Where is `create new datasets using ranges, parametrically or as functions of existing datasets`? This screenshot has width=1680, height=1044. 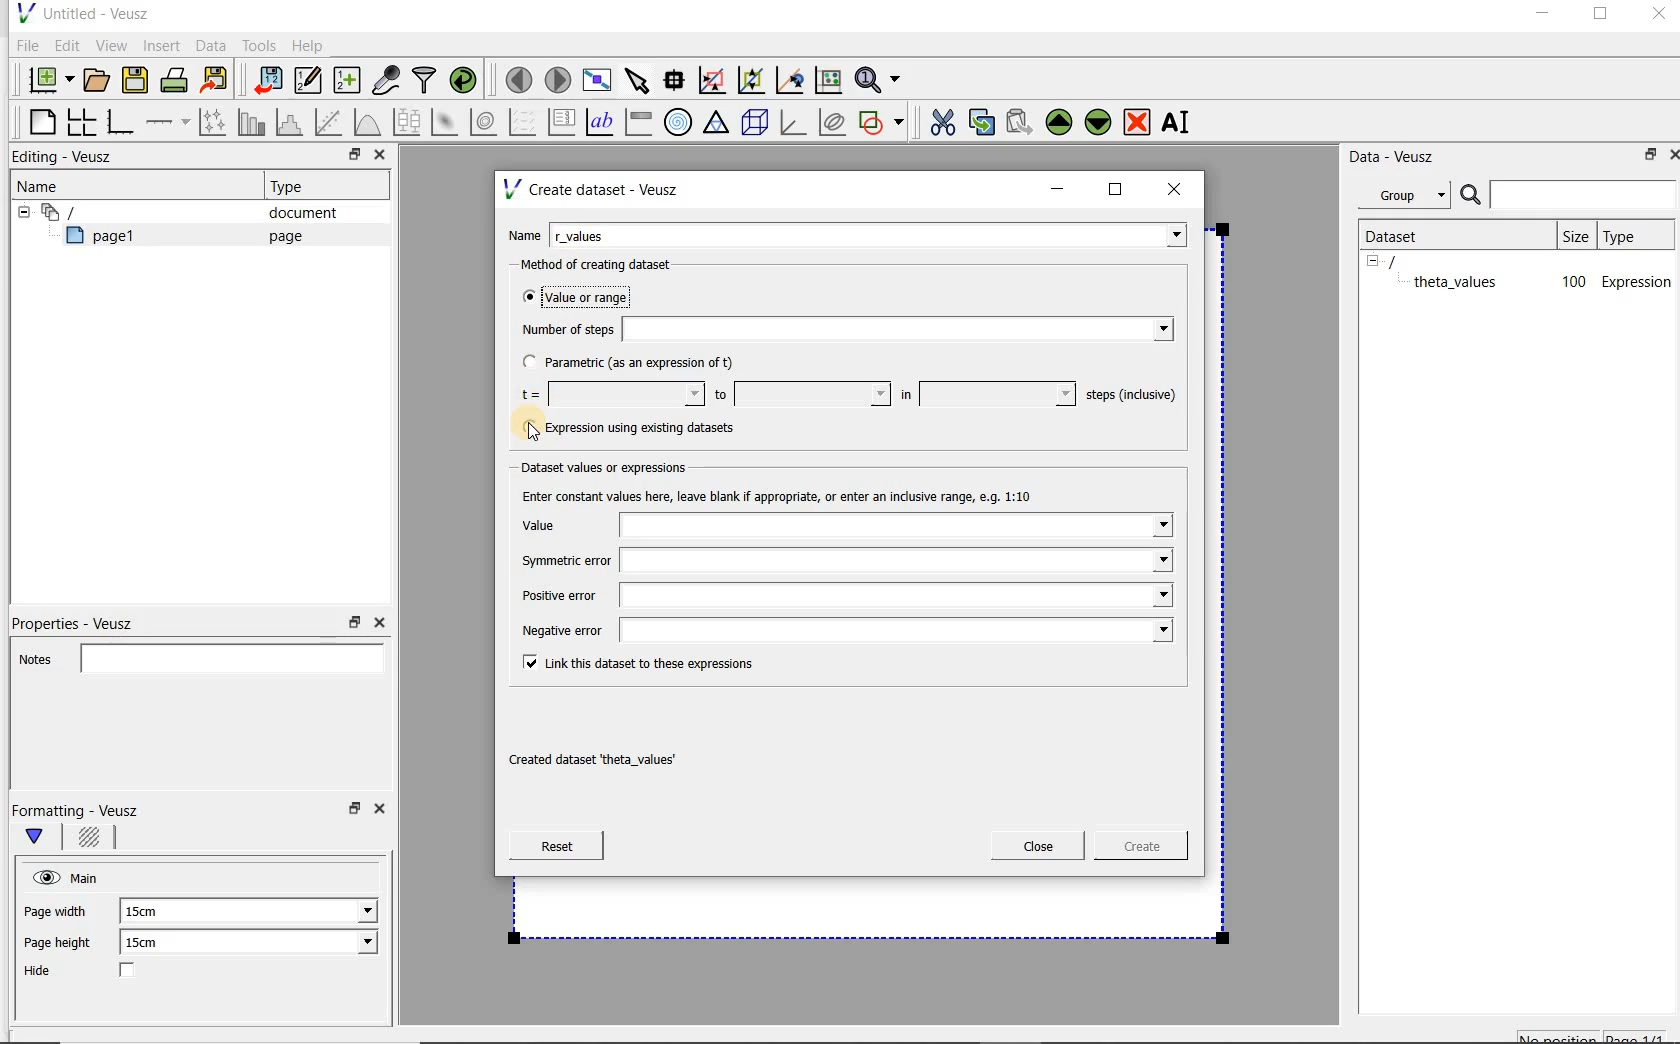
create new datasets using ranges, parametrically or as functions of existing datasets is located at coordinates (348, 81).